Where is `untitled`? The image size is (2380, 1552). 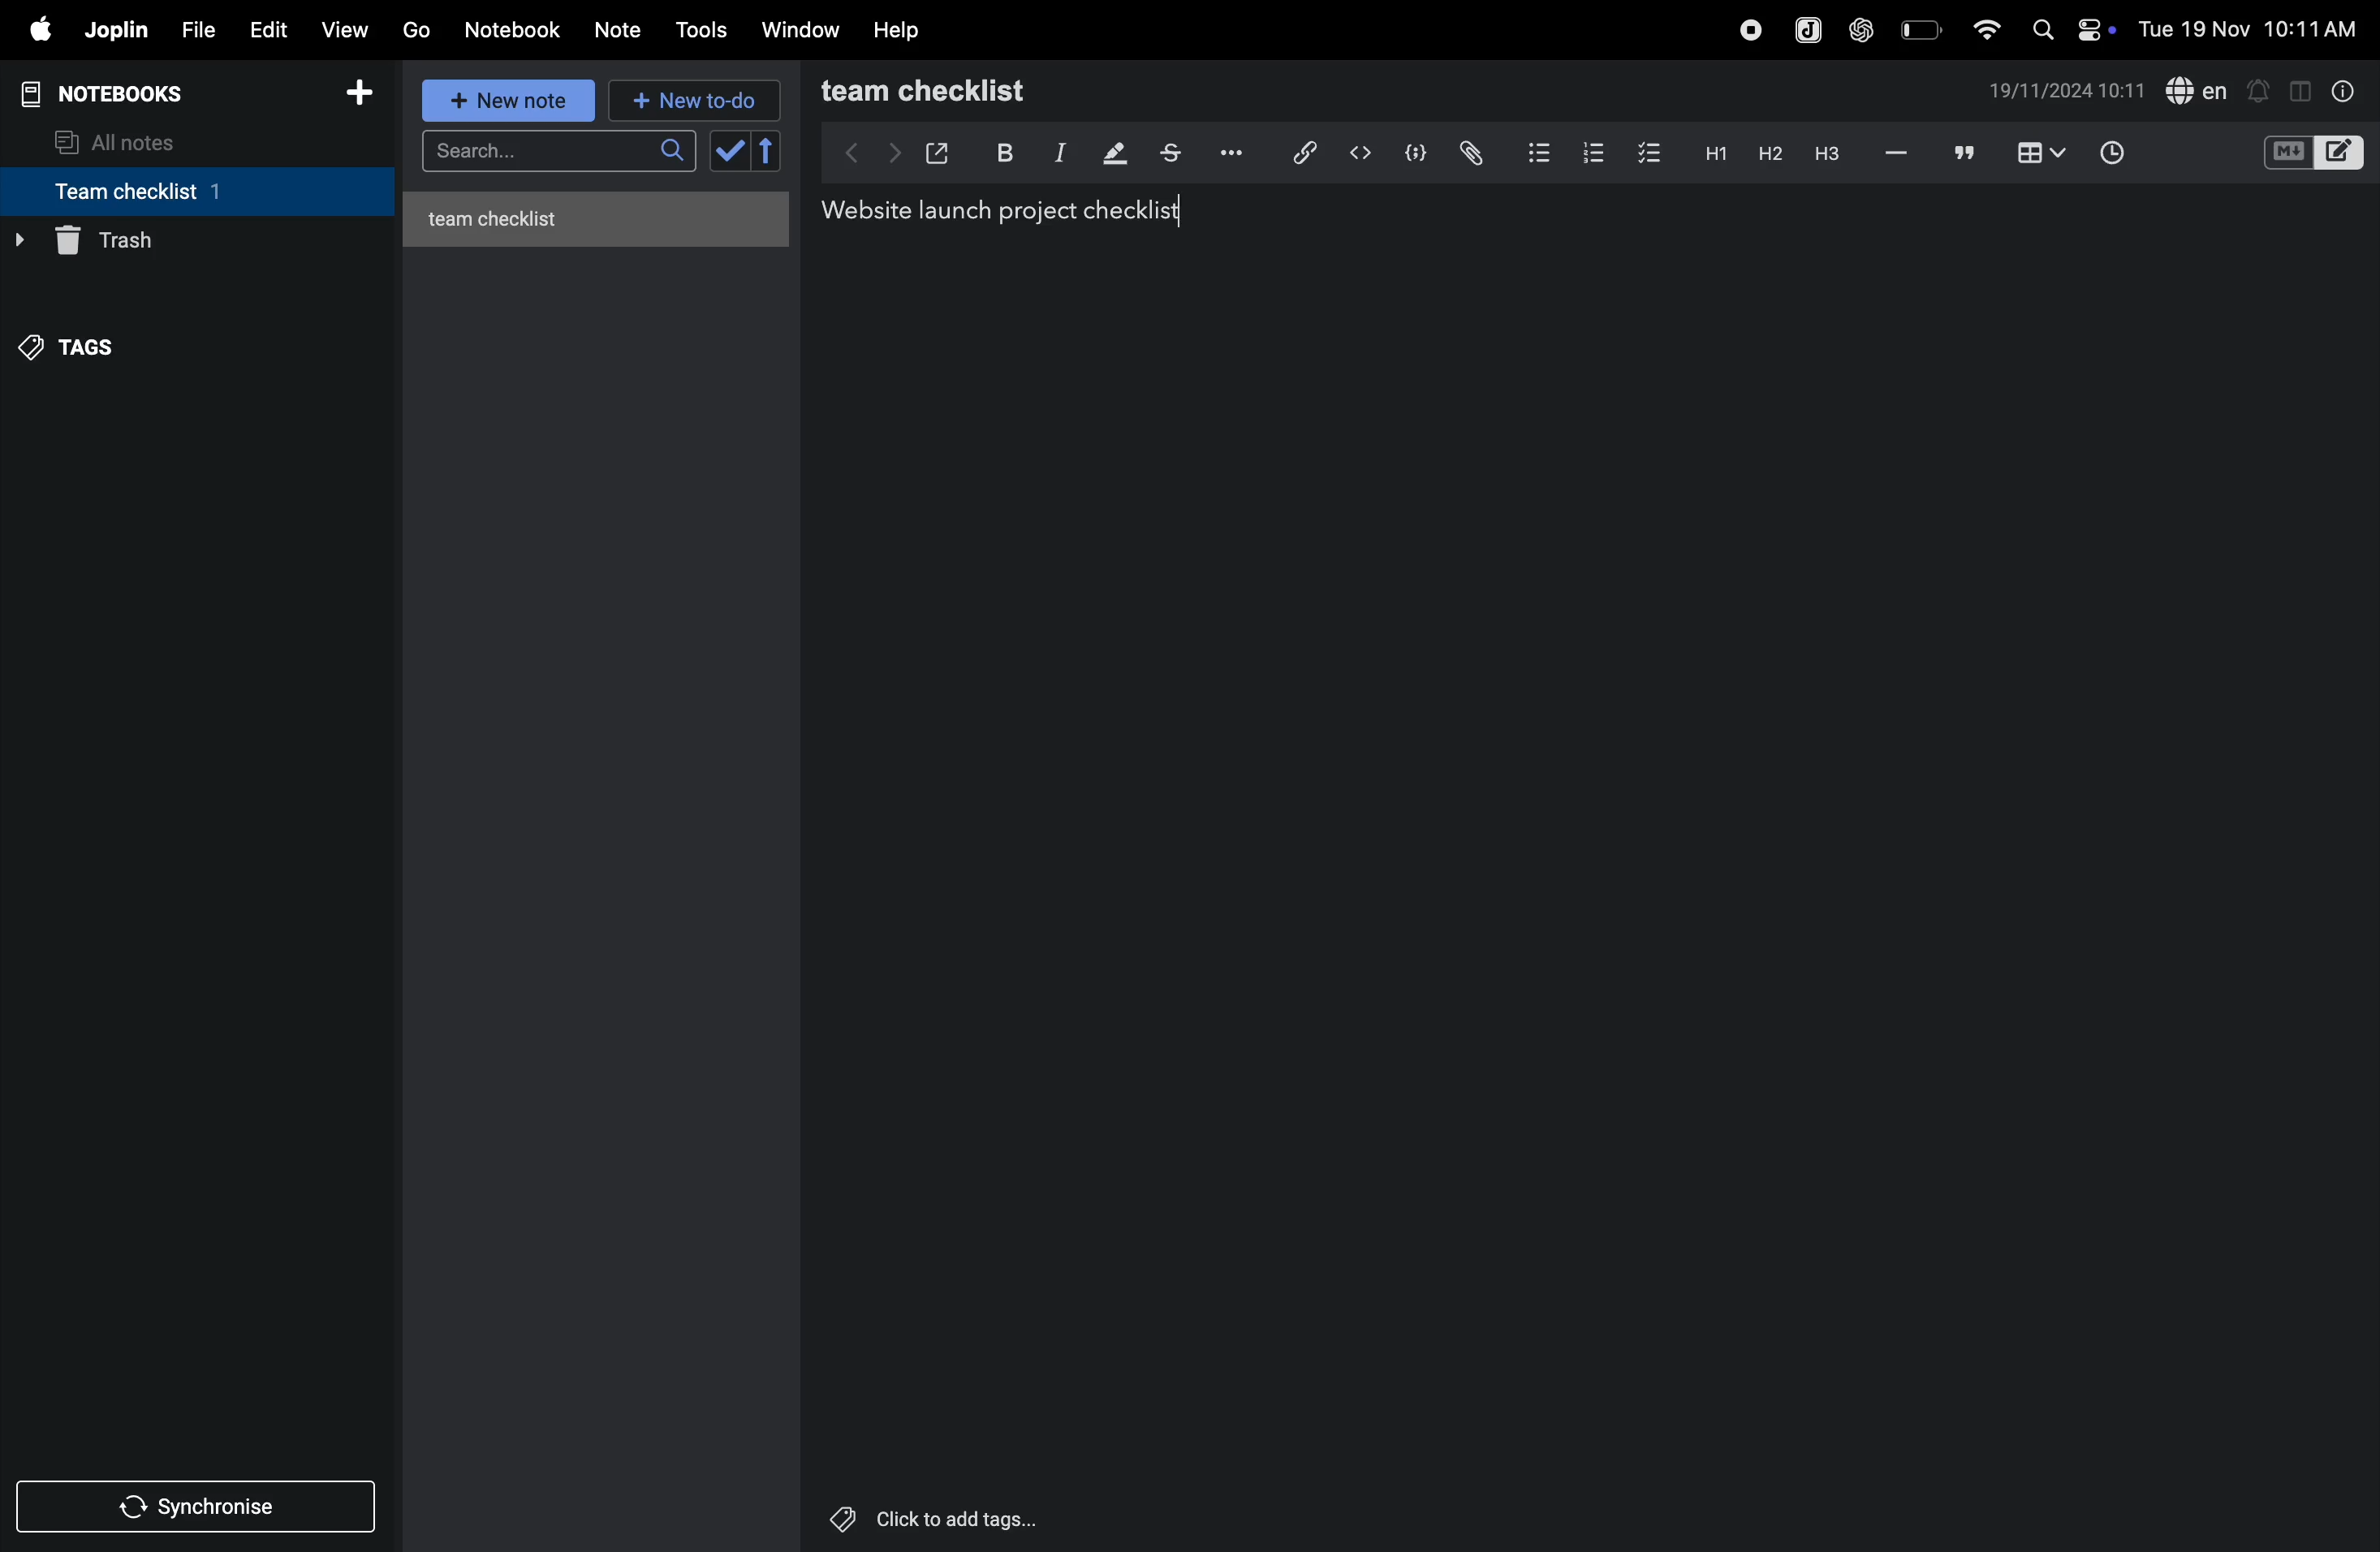
untitled is located at coordinates (603, 214).